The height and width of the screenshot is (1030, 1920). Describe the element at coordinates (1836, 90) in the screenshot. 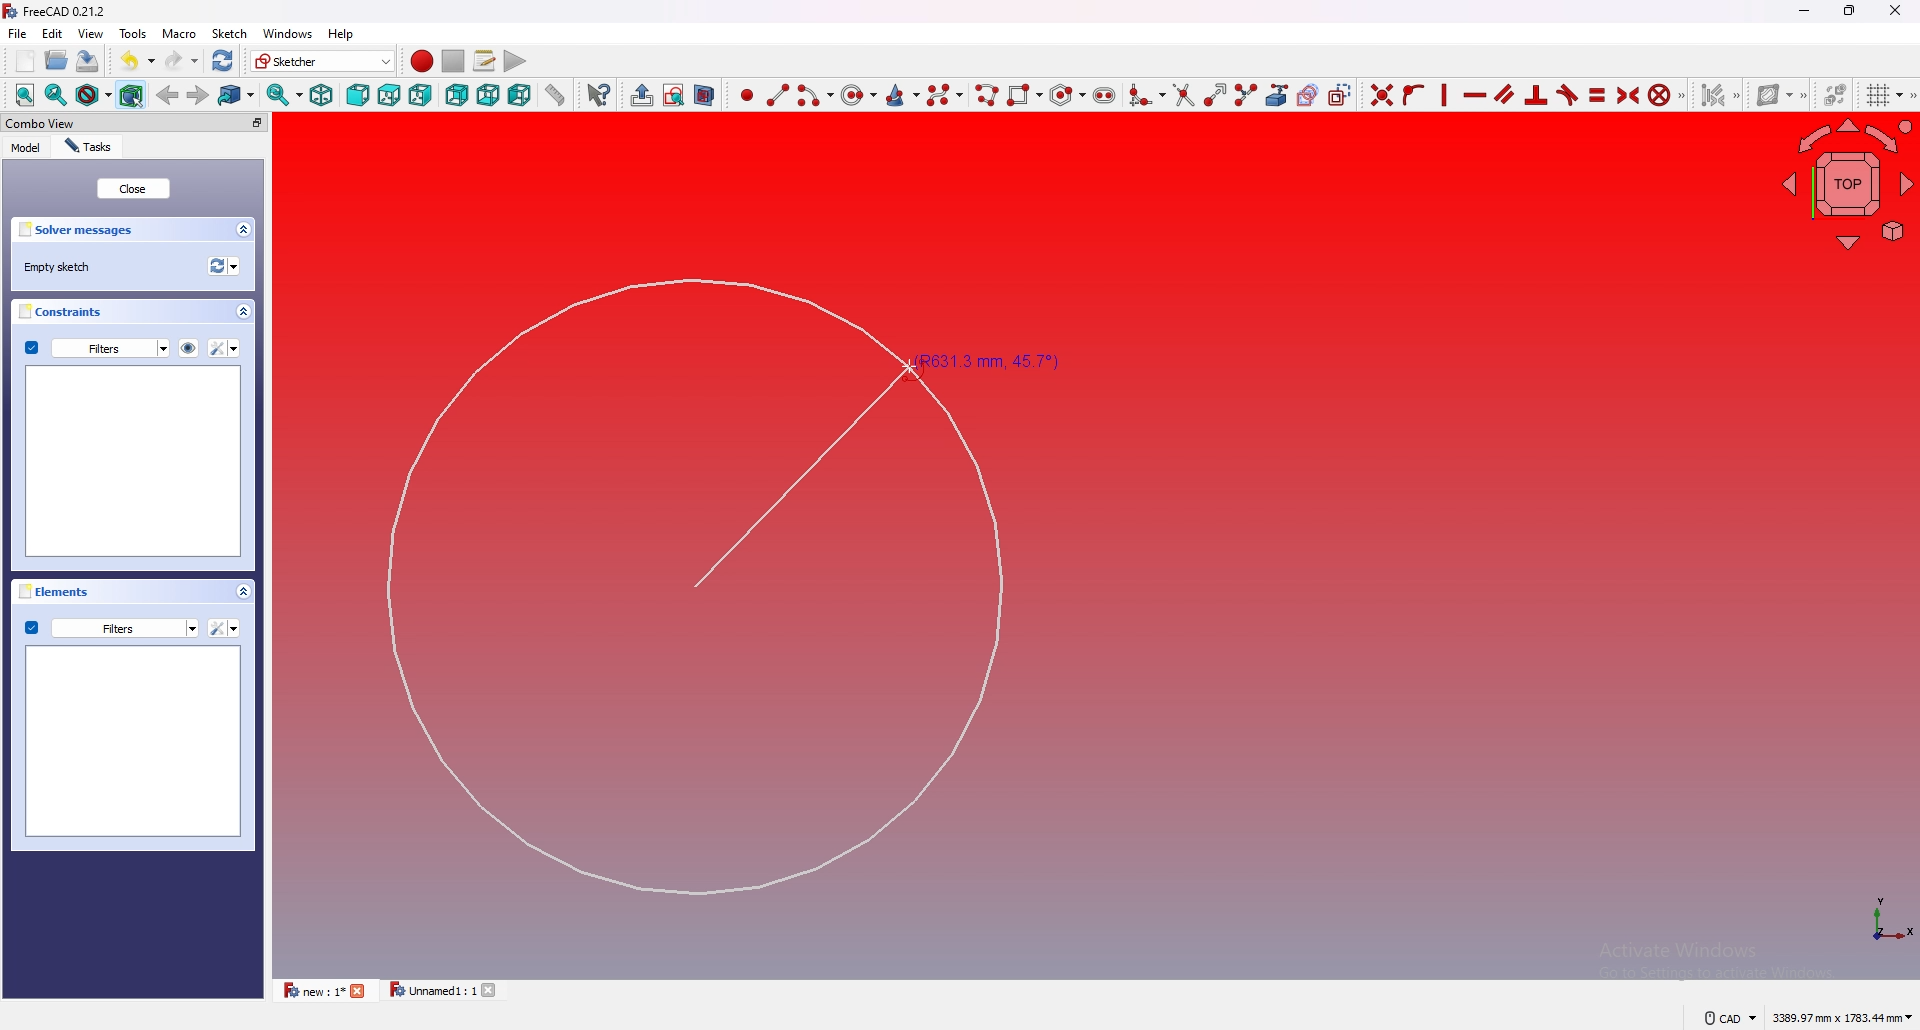

I see `switch virtual space` at that location.